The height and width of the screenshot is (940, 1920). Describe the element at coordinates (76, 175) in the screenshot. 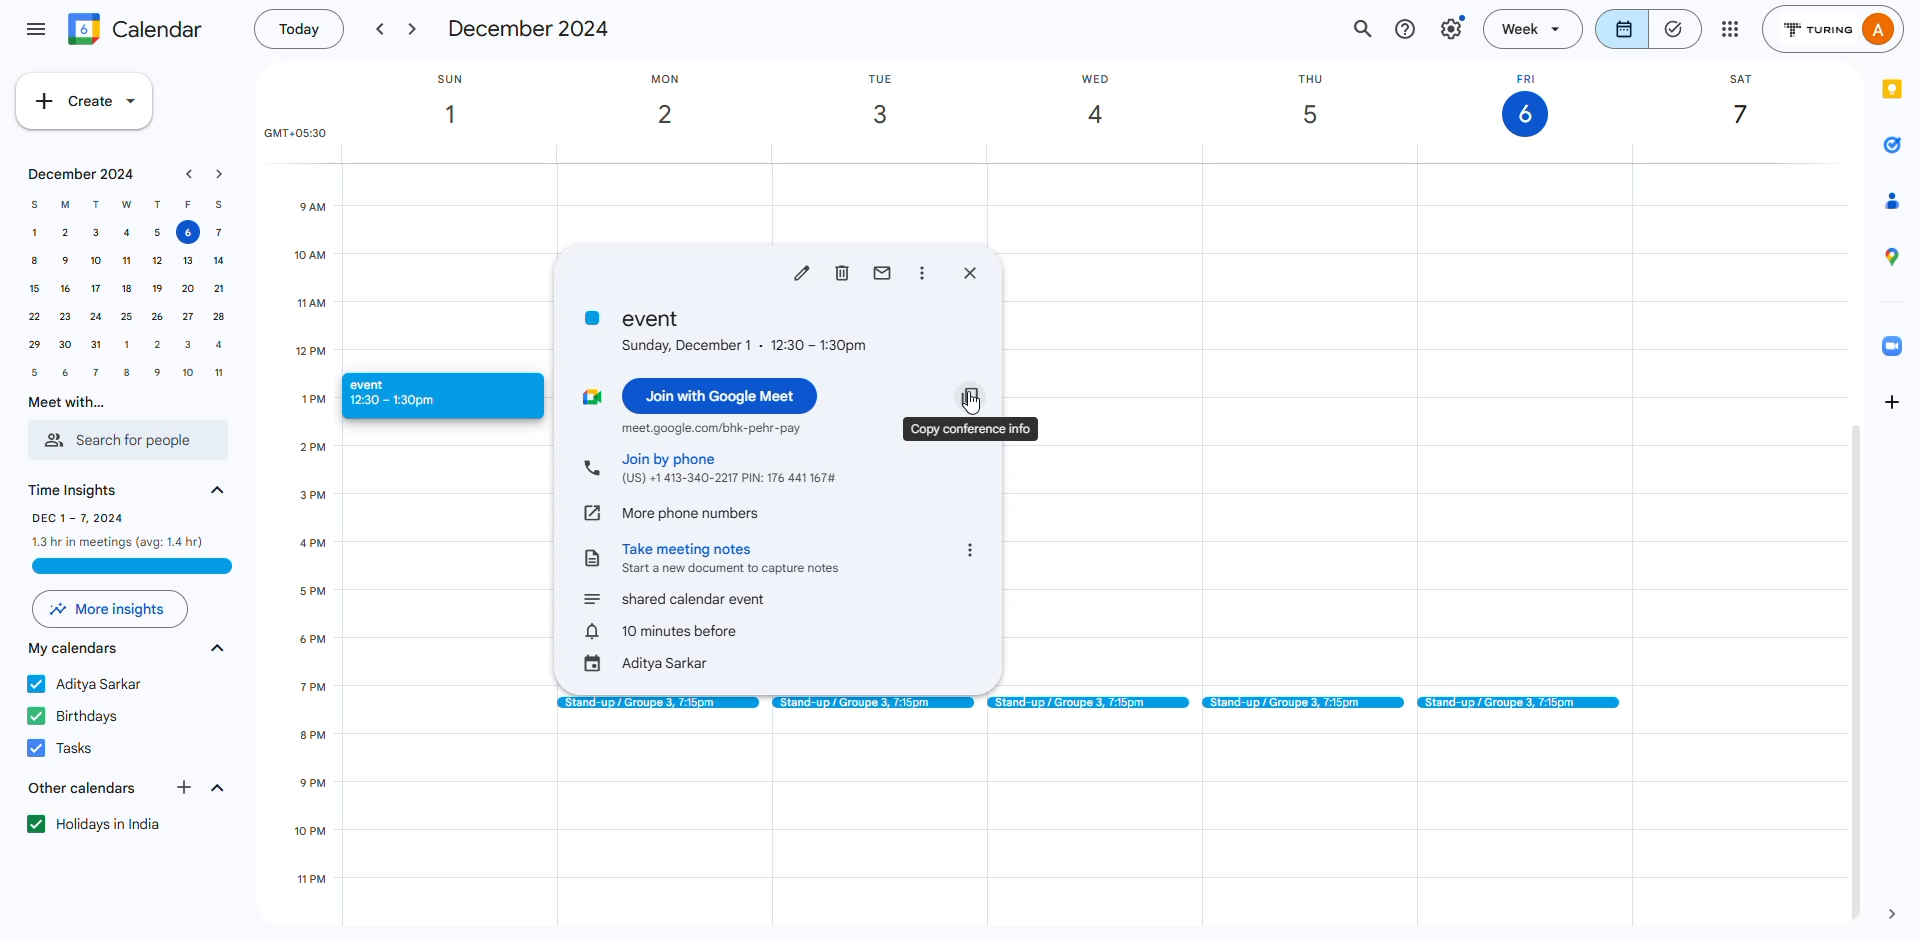

I see `December 2024` at that location.